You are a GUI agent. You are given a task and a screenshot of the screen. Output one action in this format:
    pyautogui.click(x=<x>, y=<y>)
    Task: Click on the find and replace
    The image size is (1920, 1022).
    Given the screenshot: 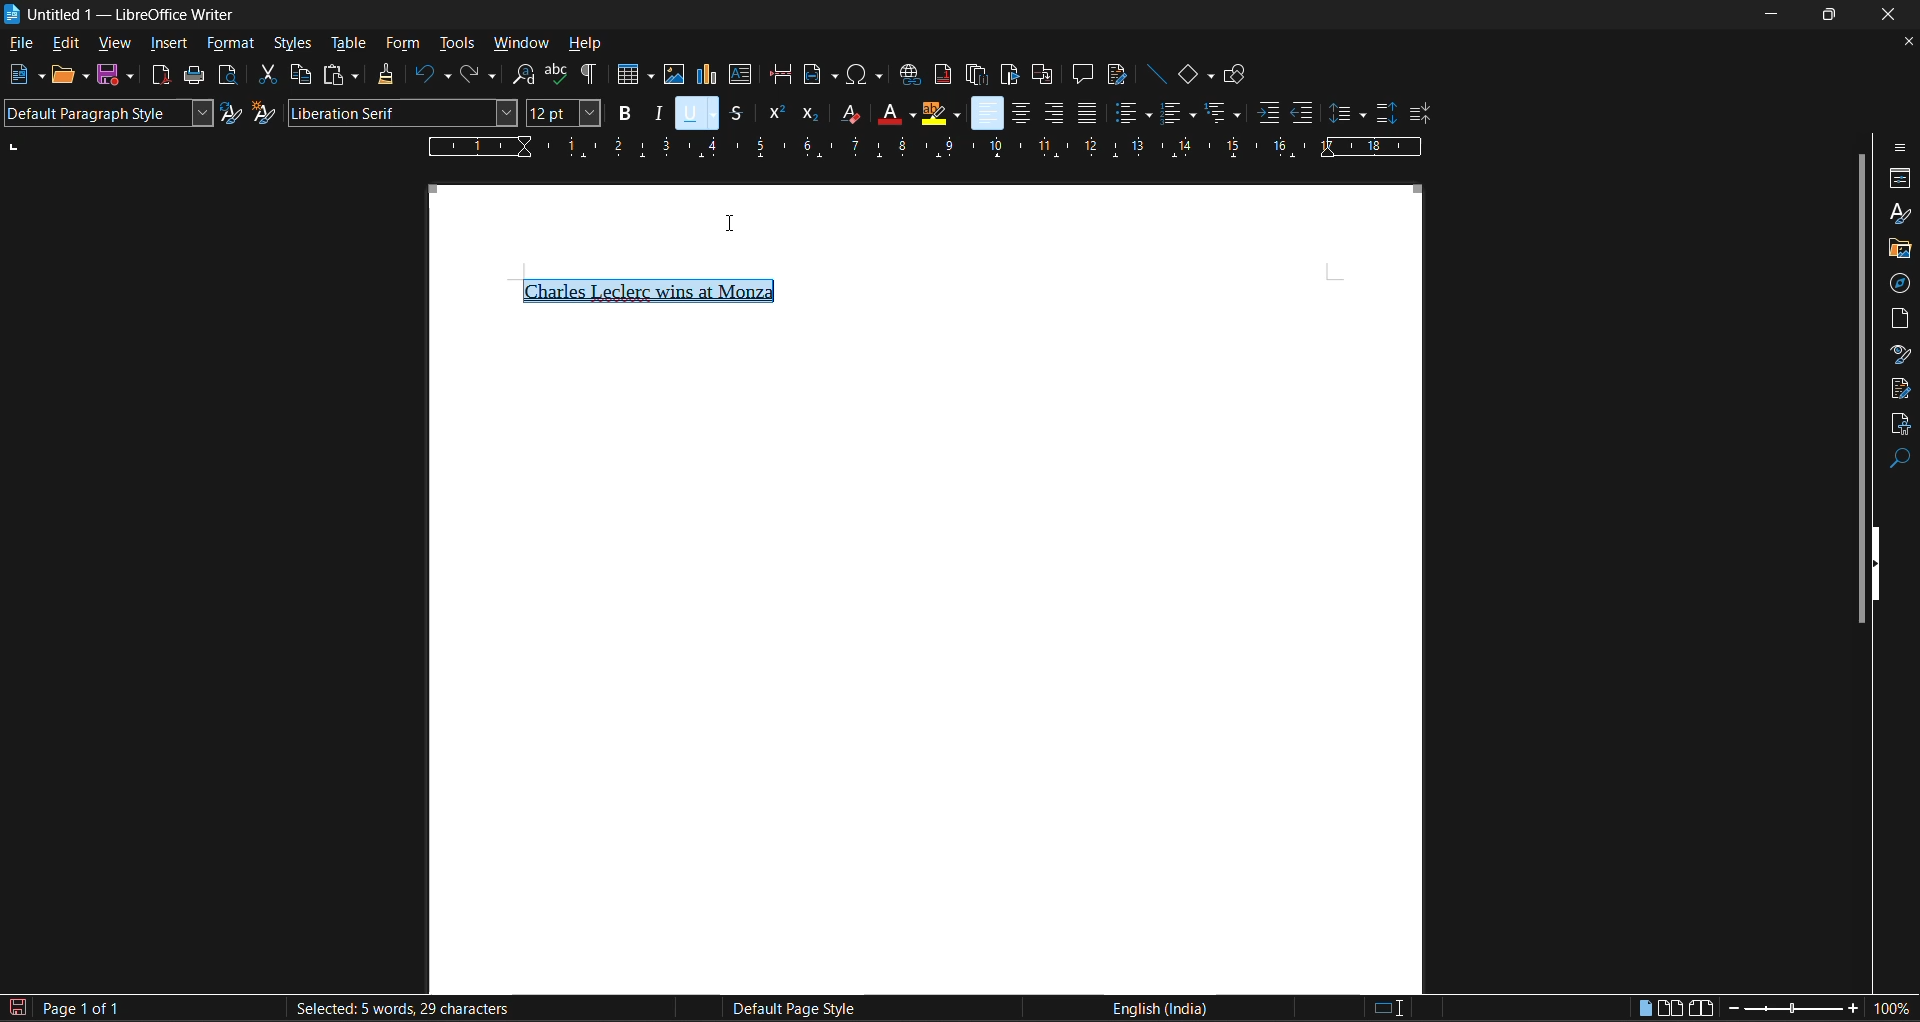 What is the action you would take?
    pyautogui.click(x=524, y=75)
    